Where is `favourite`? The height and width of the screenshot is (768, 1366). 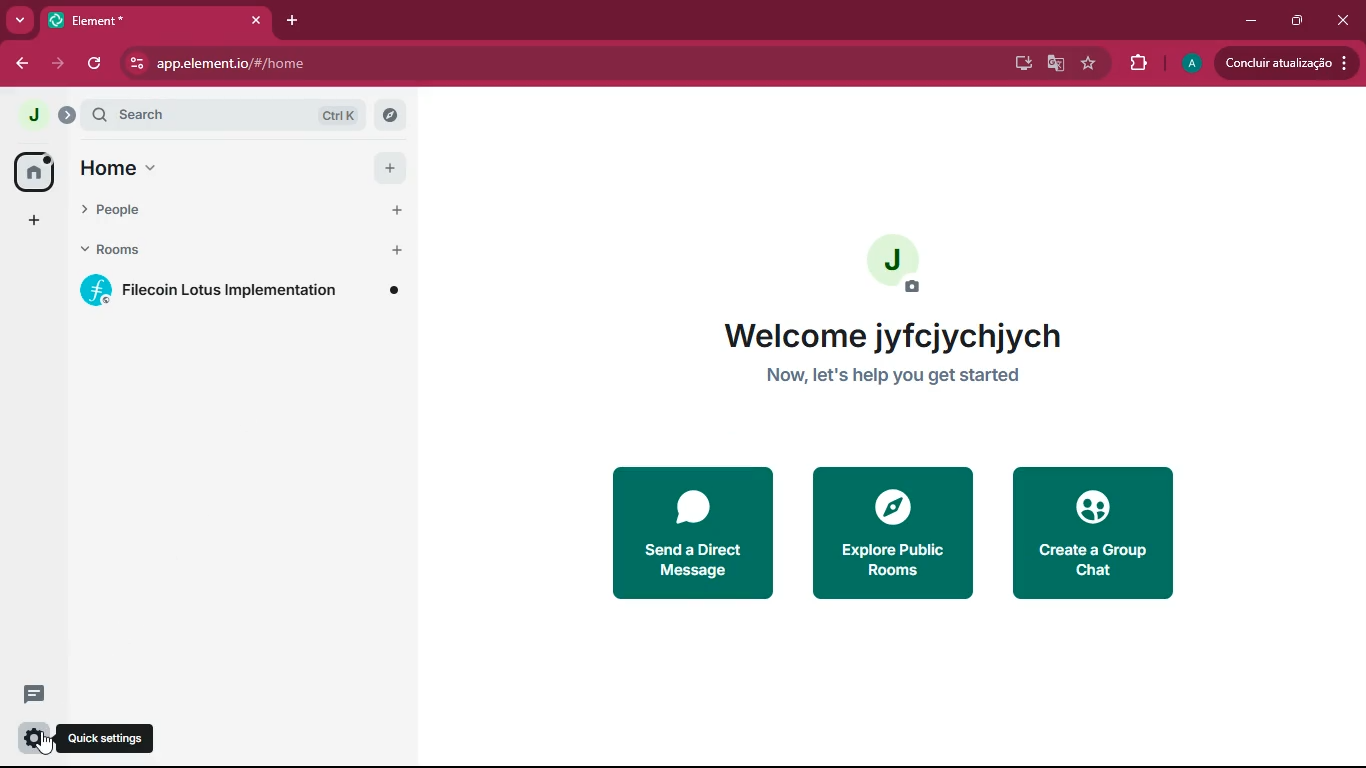 favourite is located at coordinates (1089, 64).